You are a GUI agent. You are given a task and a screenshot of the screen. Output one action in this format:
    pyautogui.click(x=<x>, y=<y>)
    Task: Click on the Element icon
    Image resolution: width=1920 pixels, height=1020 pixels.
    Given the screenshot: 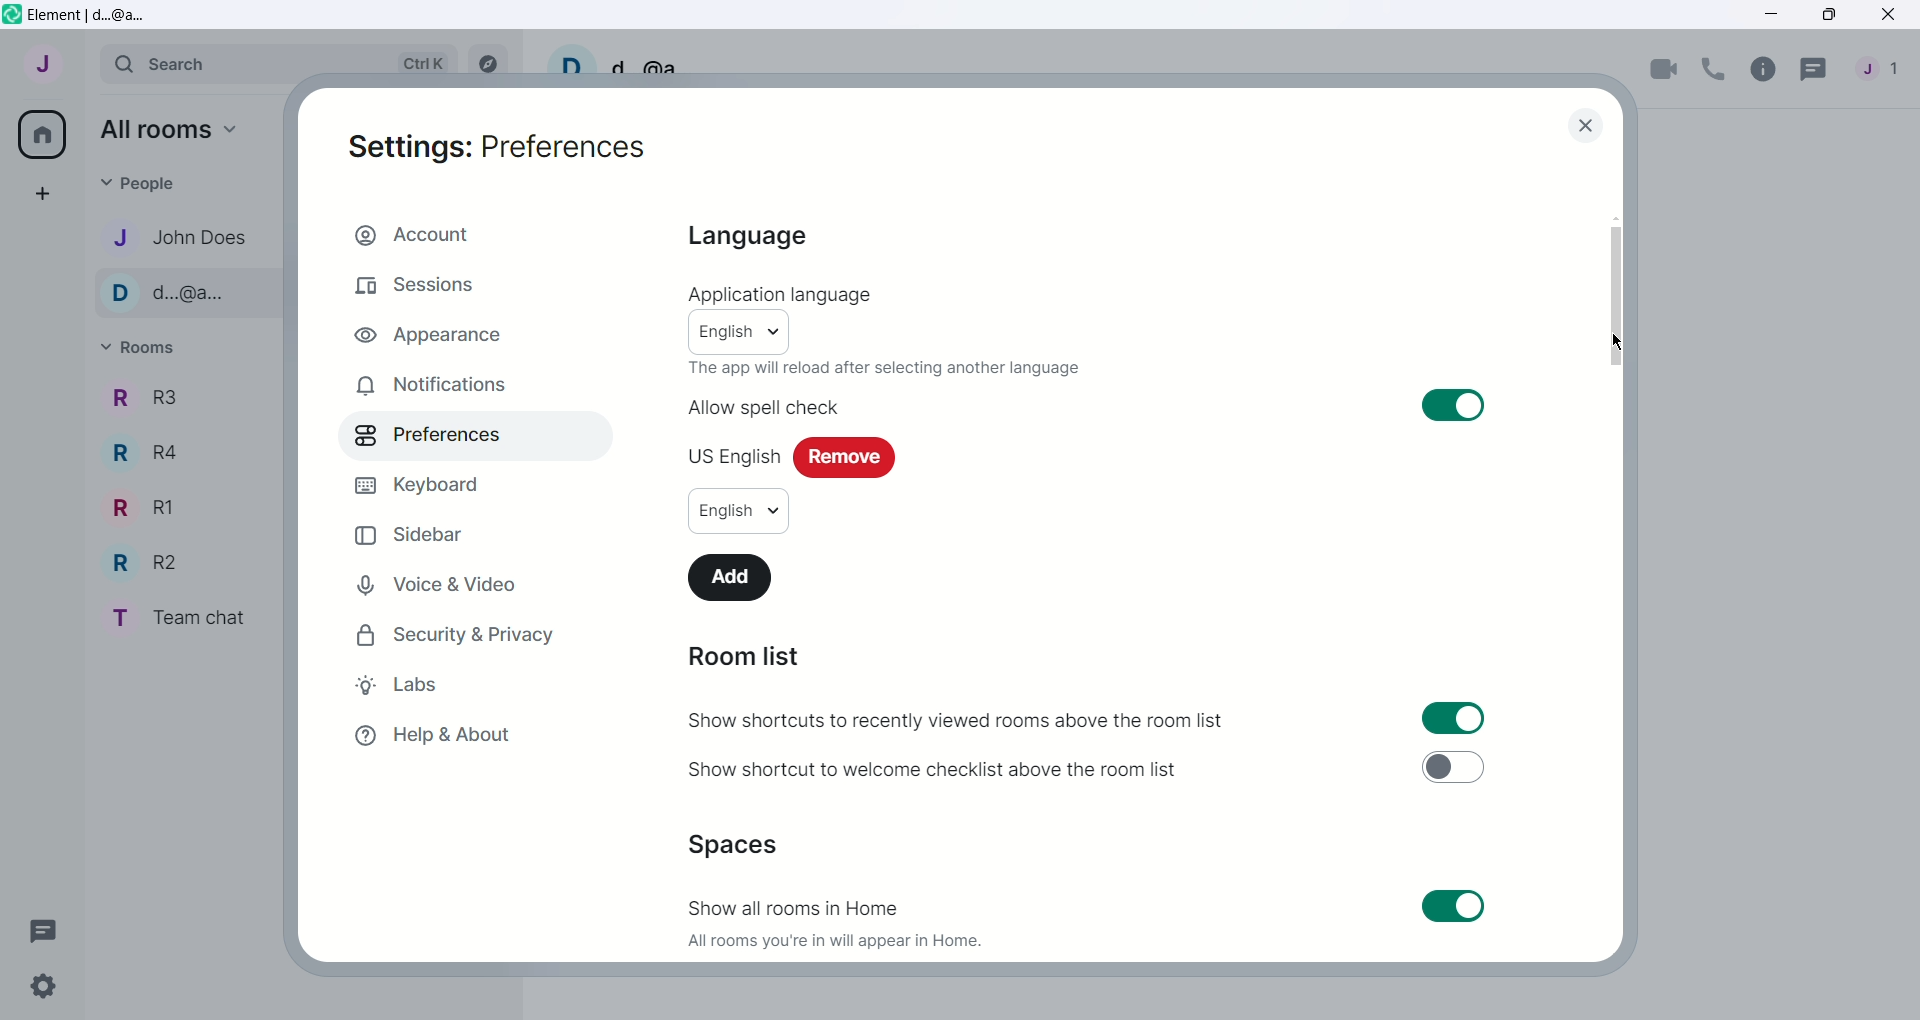 What is the action you would take?
    pyautogui.click(x=12, y=14)
    